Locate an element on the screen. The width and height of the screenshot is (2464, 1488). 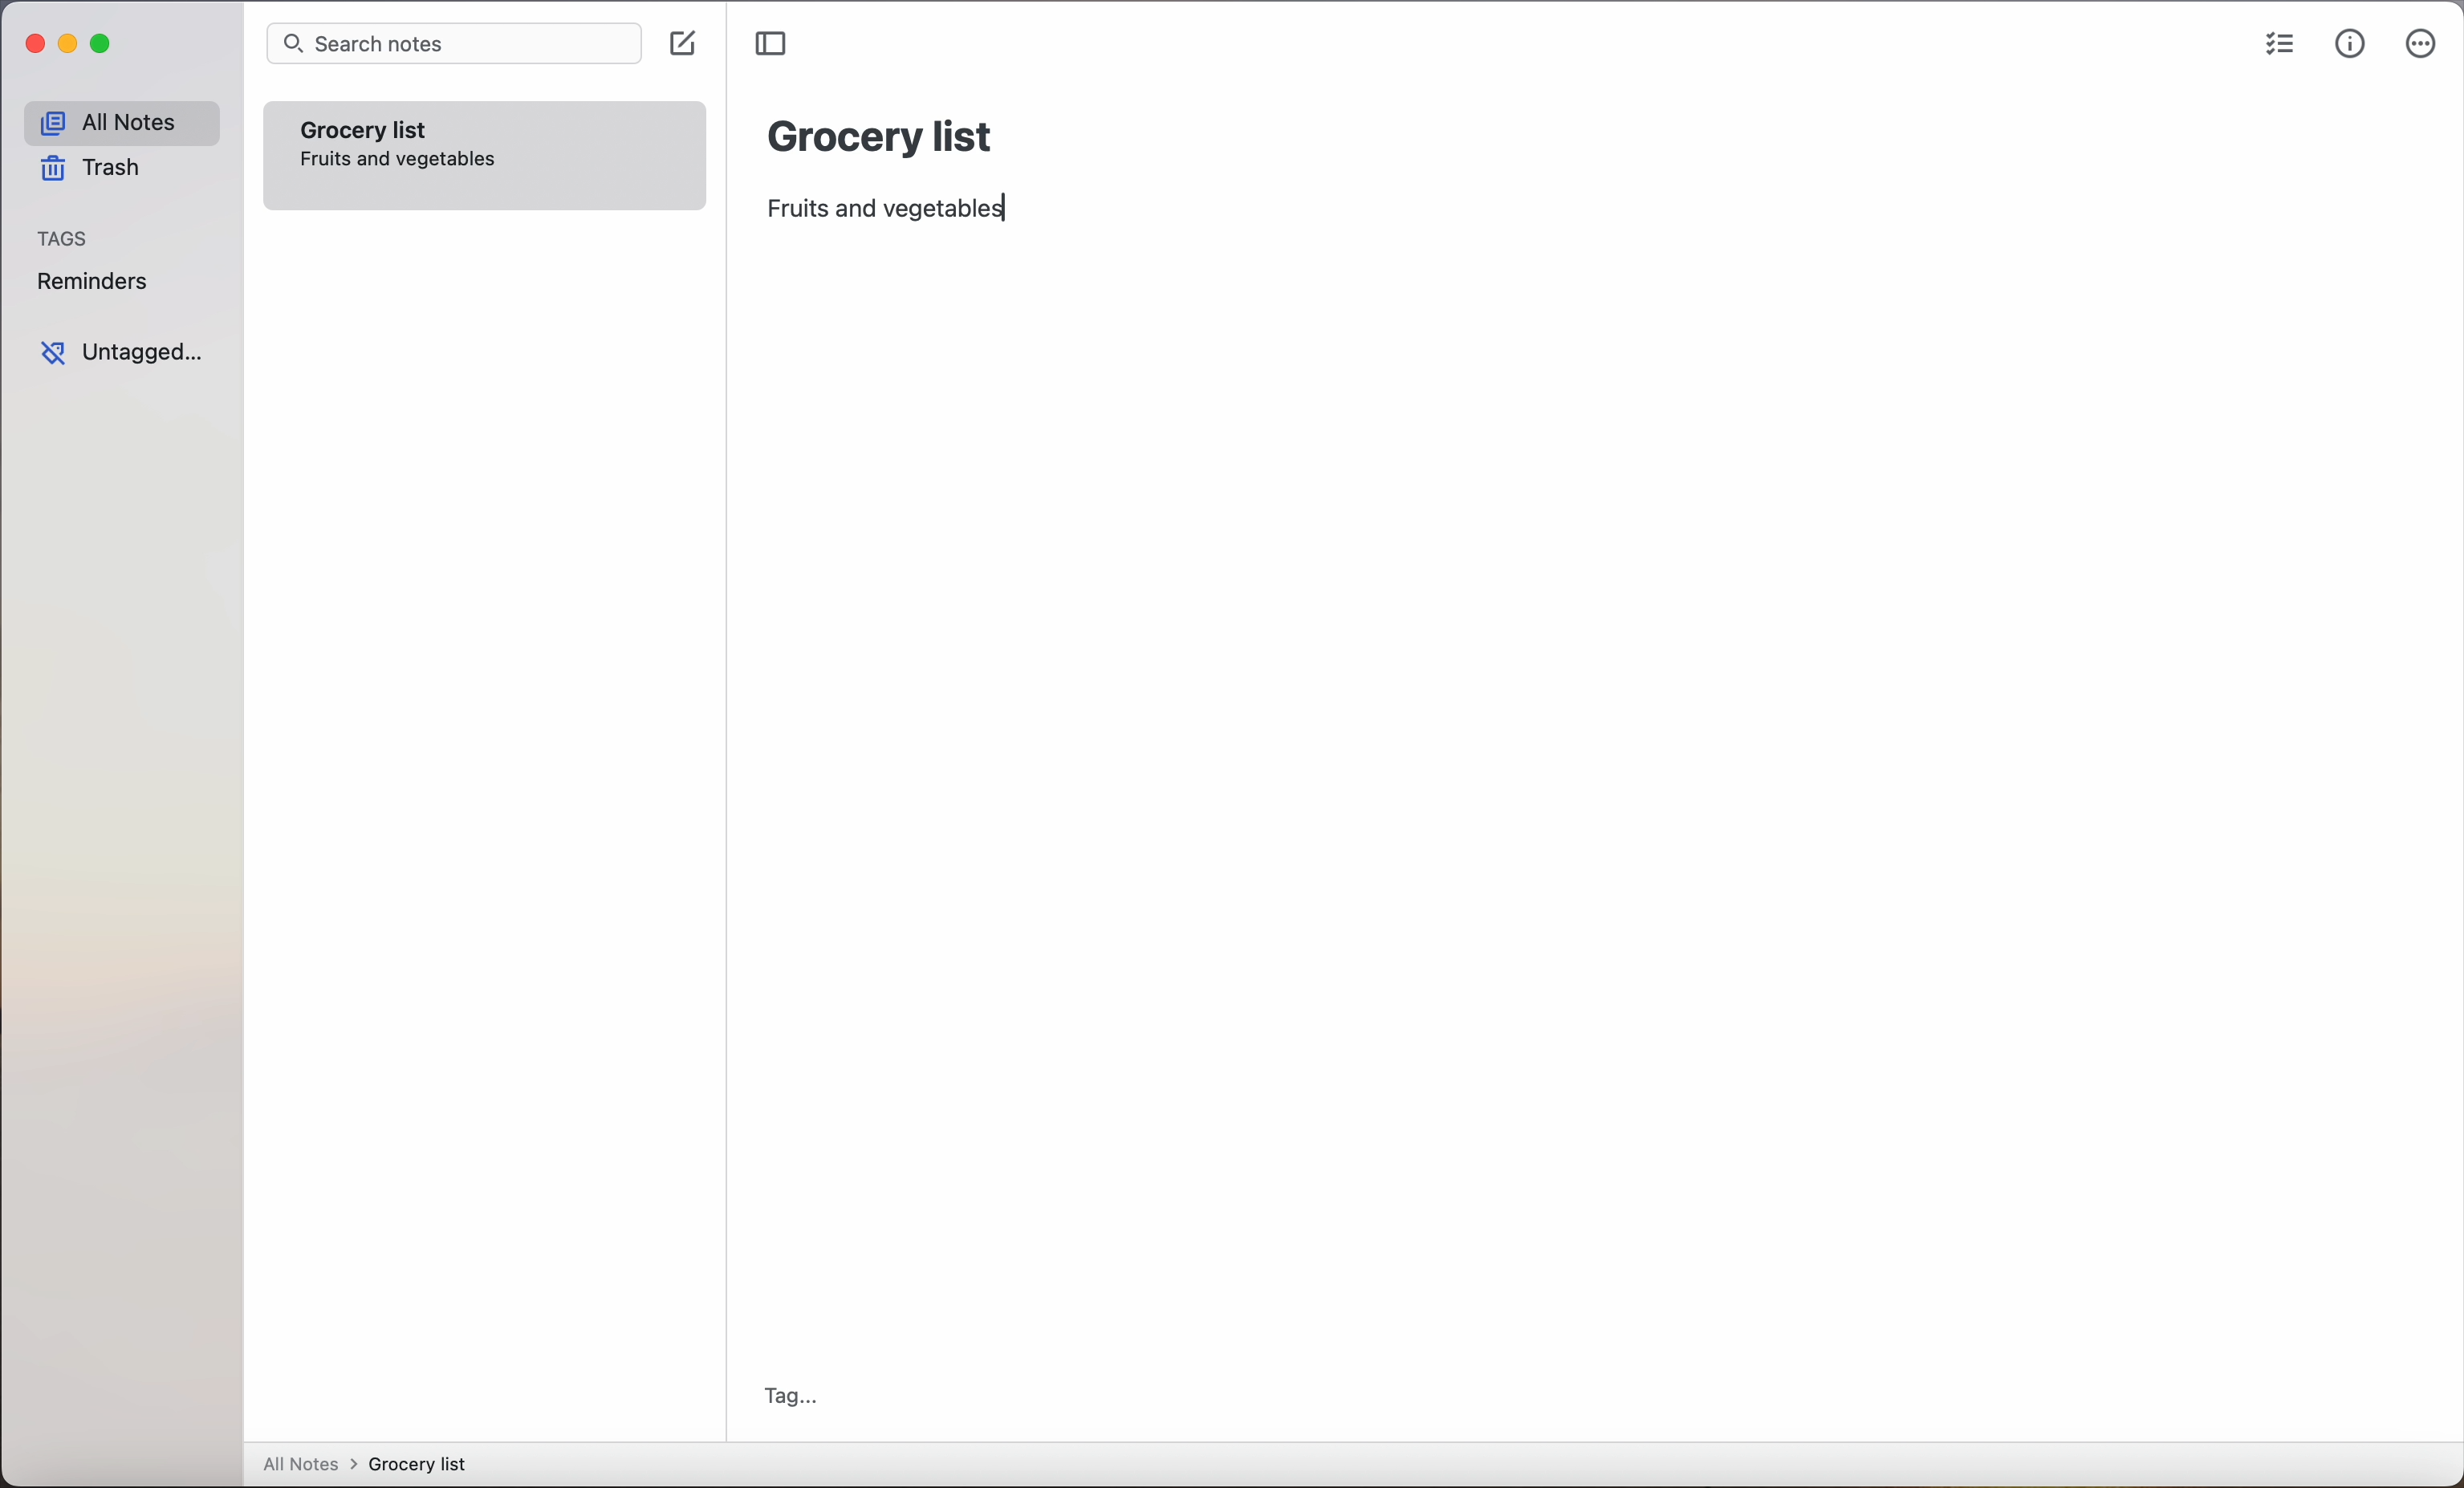
fruits and vegetables is located at coordinates (895, 209).